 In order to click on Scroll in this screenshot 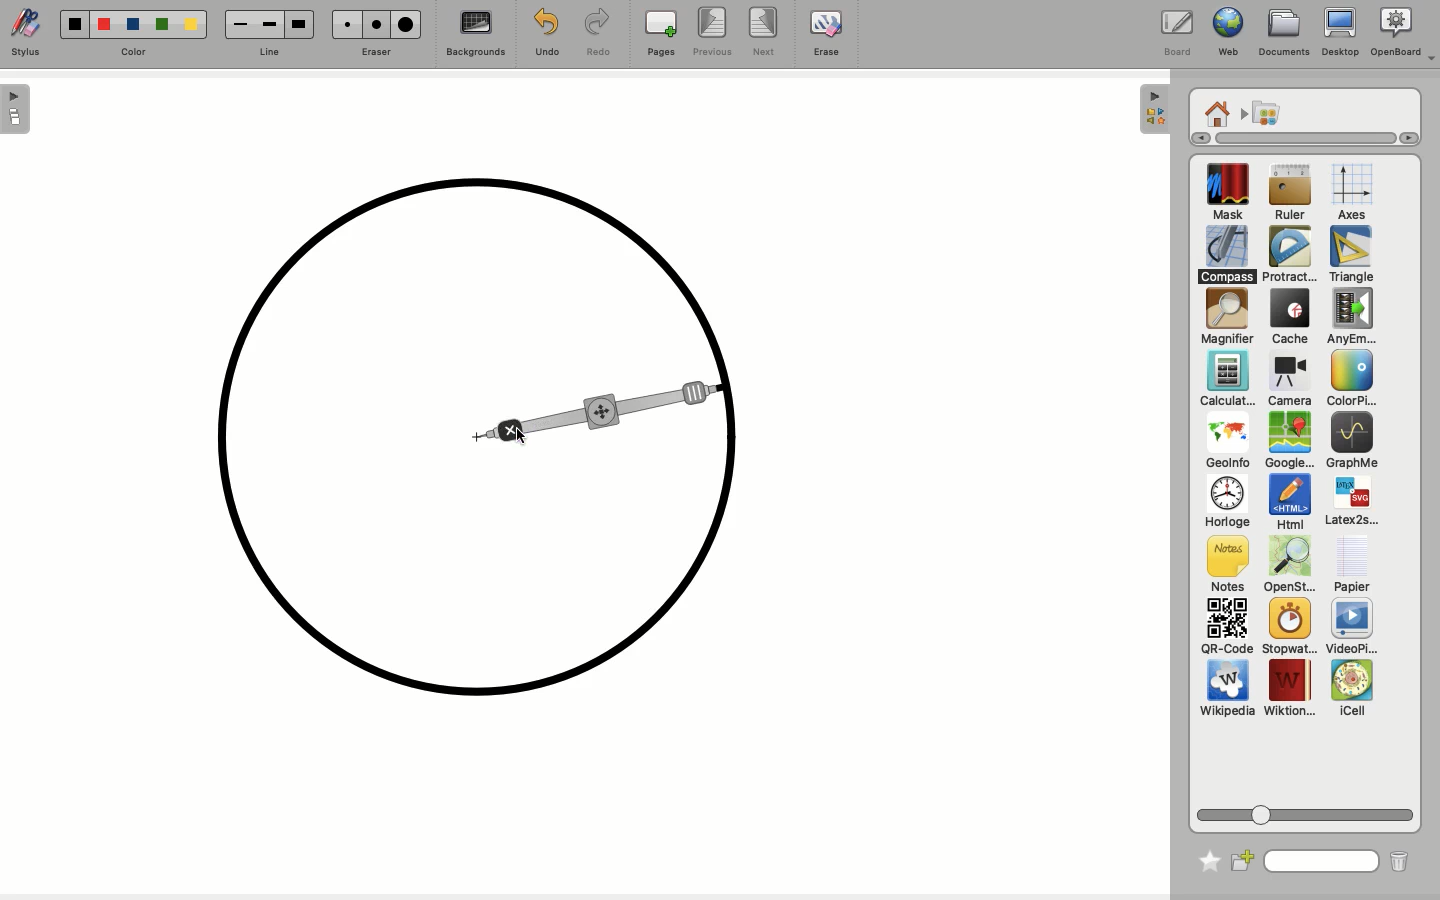, I will do `click(1308, 811)`.